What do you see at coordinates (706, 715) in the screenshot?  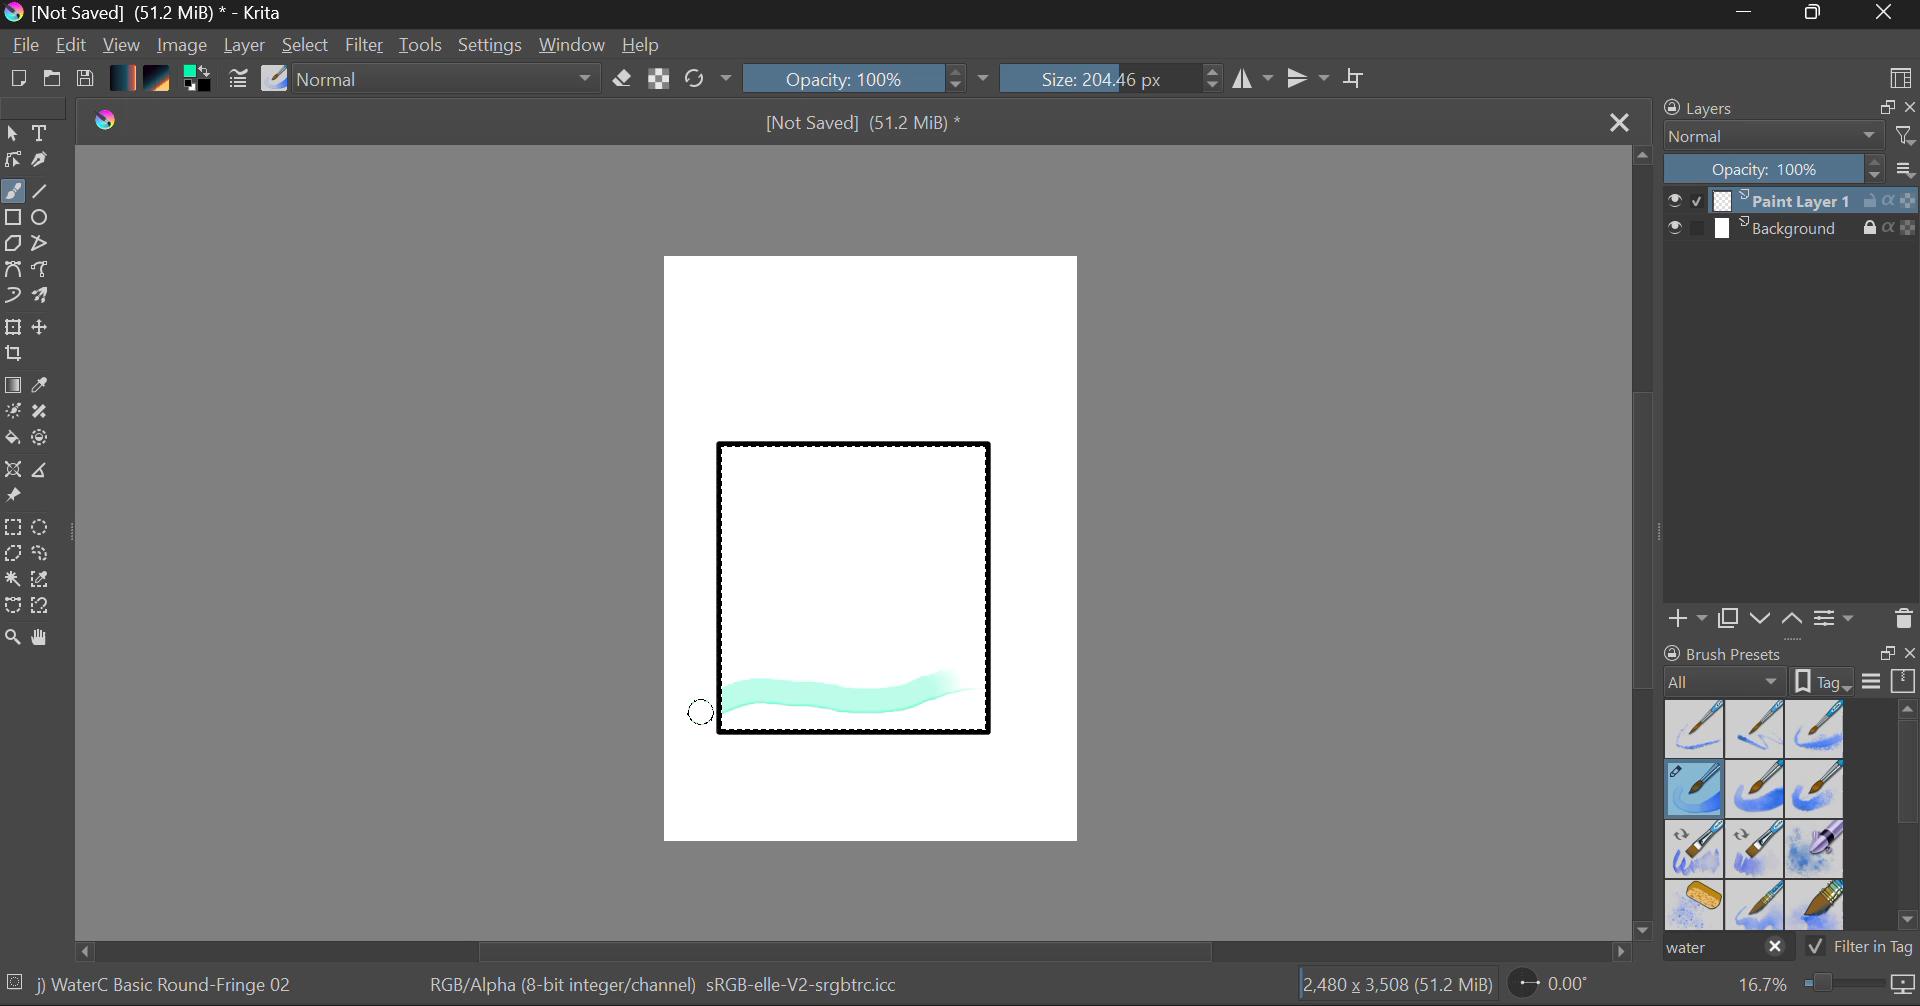 I see `DRAG_TO Cursor Stroke 1` at bounding box center [706, 715].